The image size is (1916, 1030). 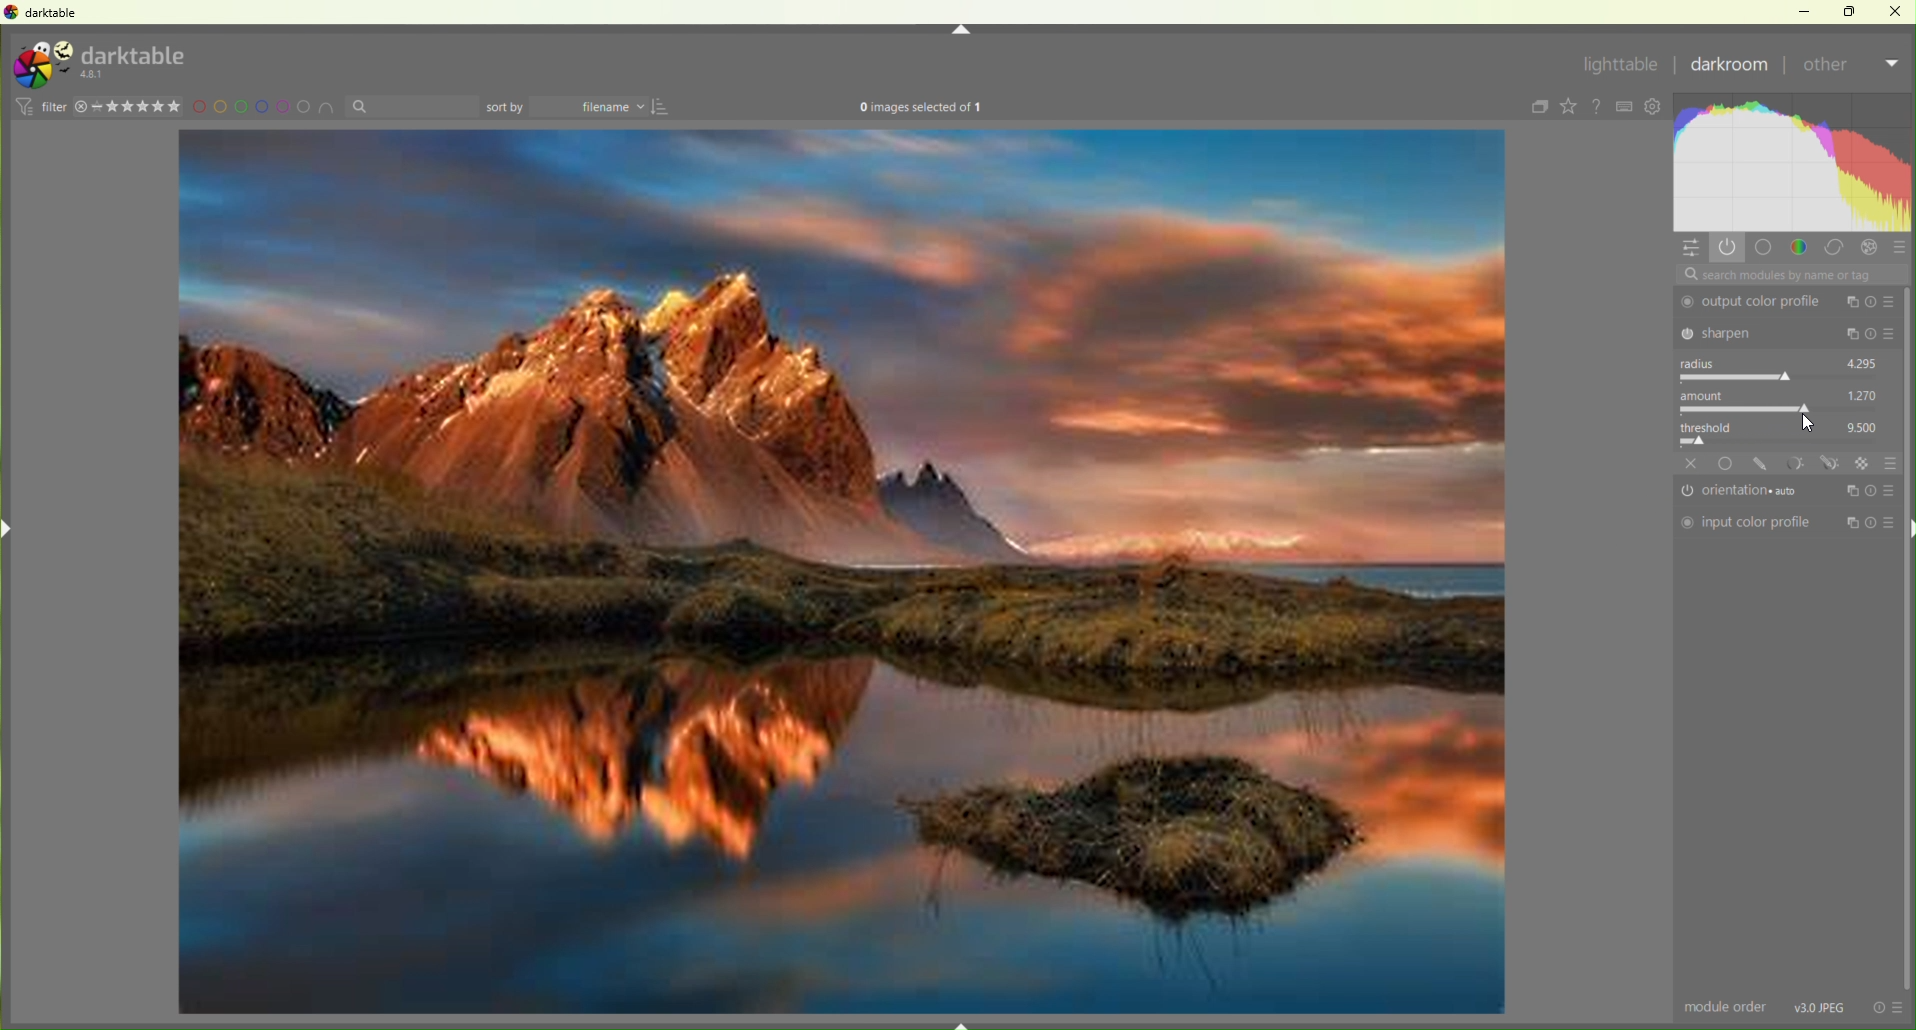 What do you see at coordinates (136, 53) in the screenshot?
I see `darktable` at bounding box center [136, 53].